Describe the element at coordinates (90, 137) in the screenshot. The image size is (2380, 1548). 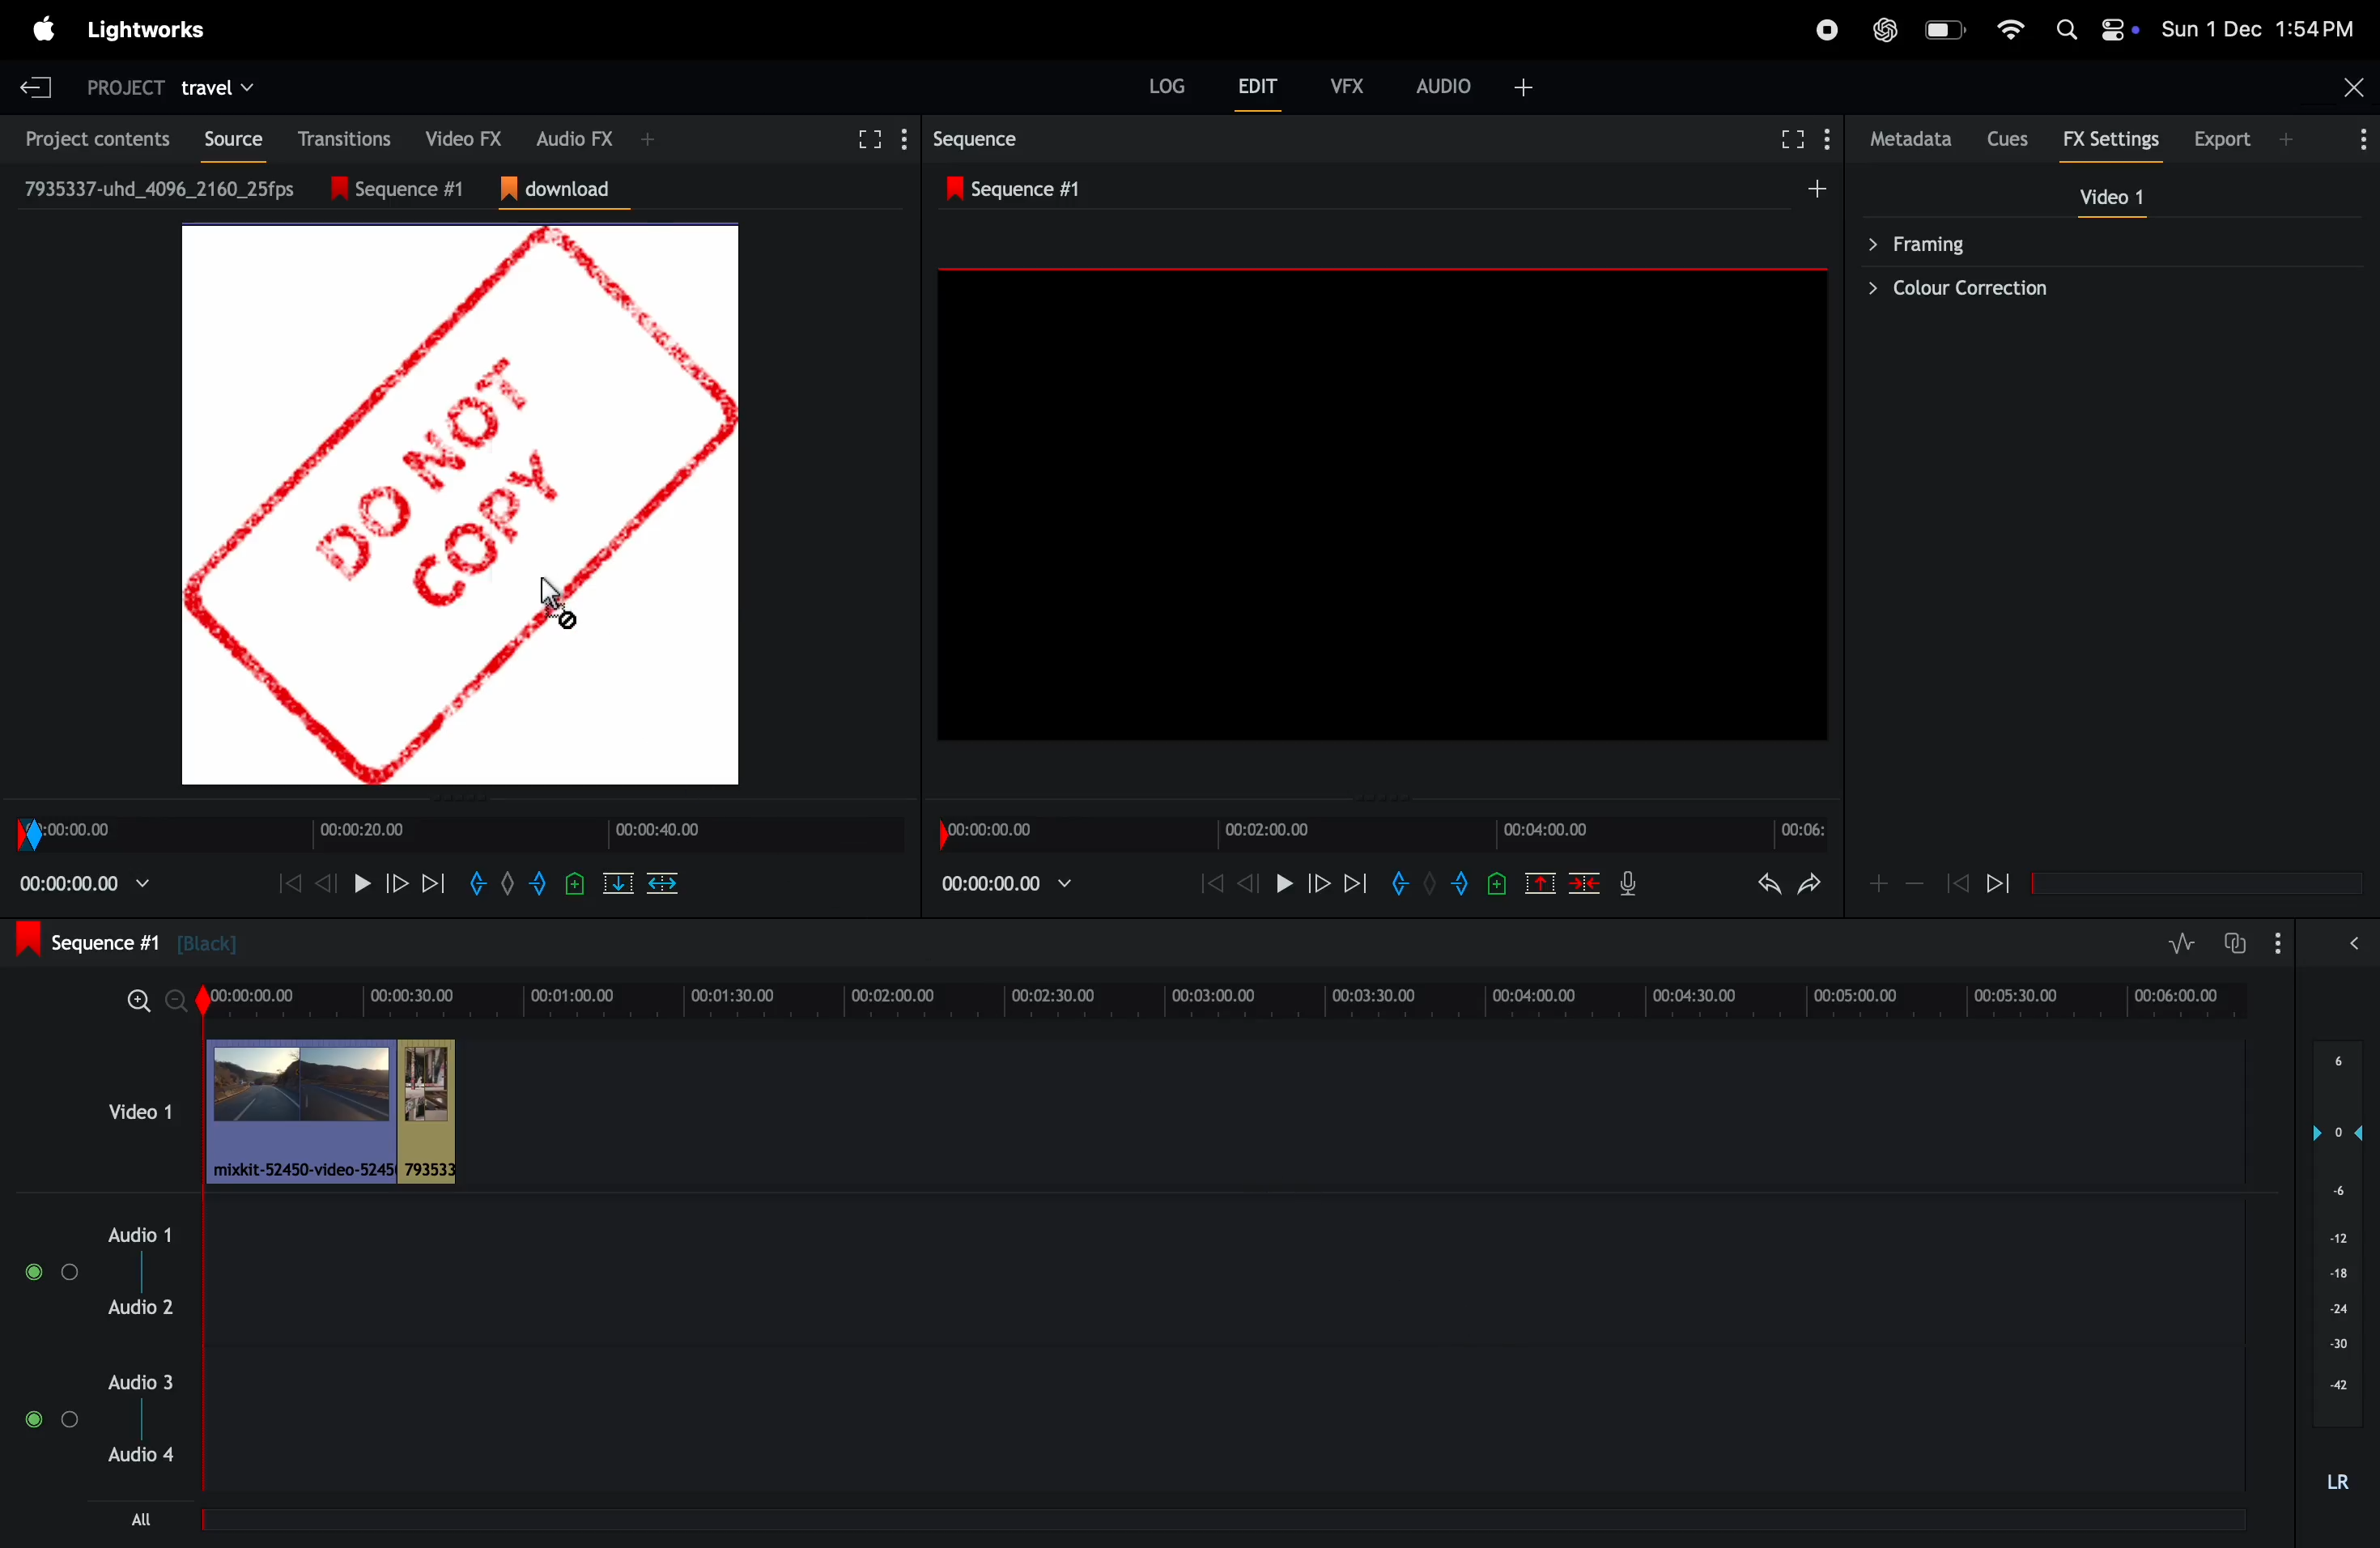
I see `project contents` at that location.